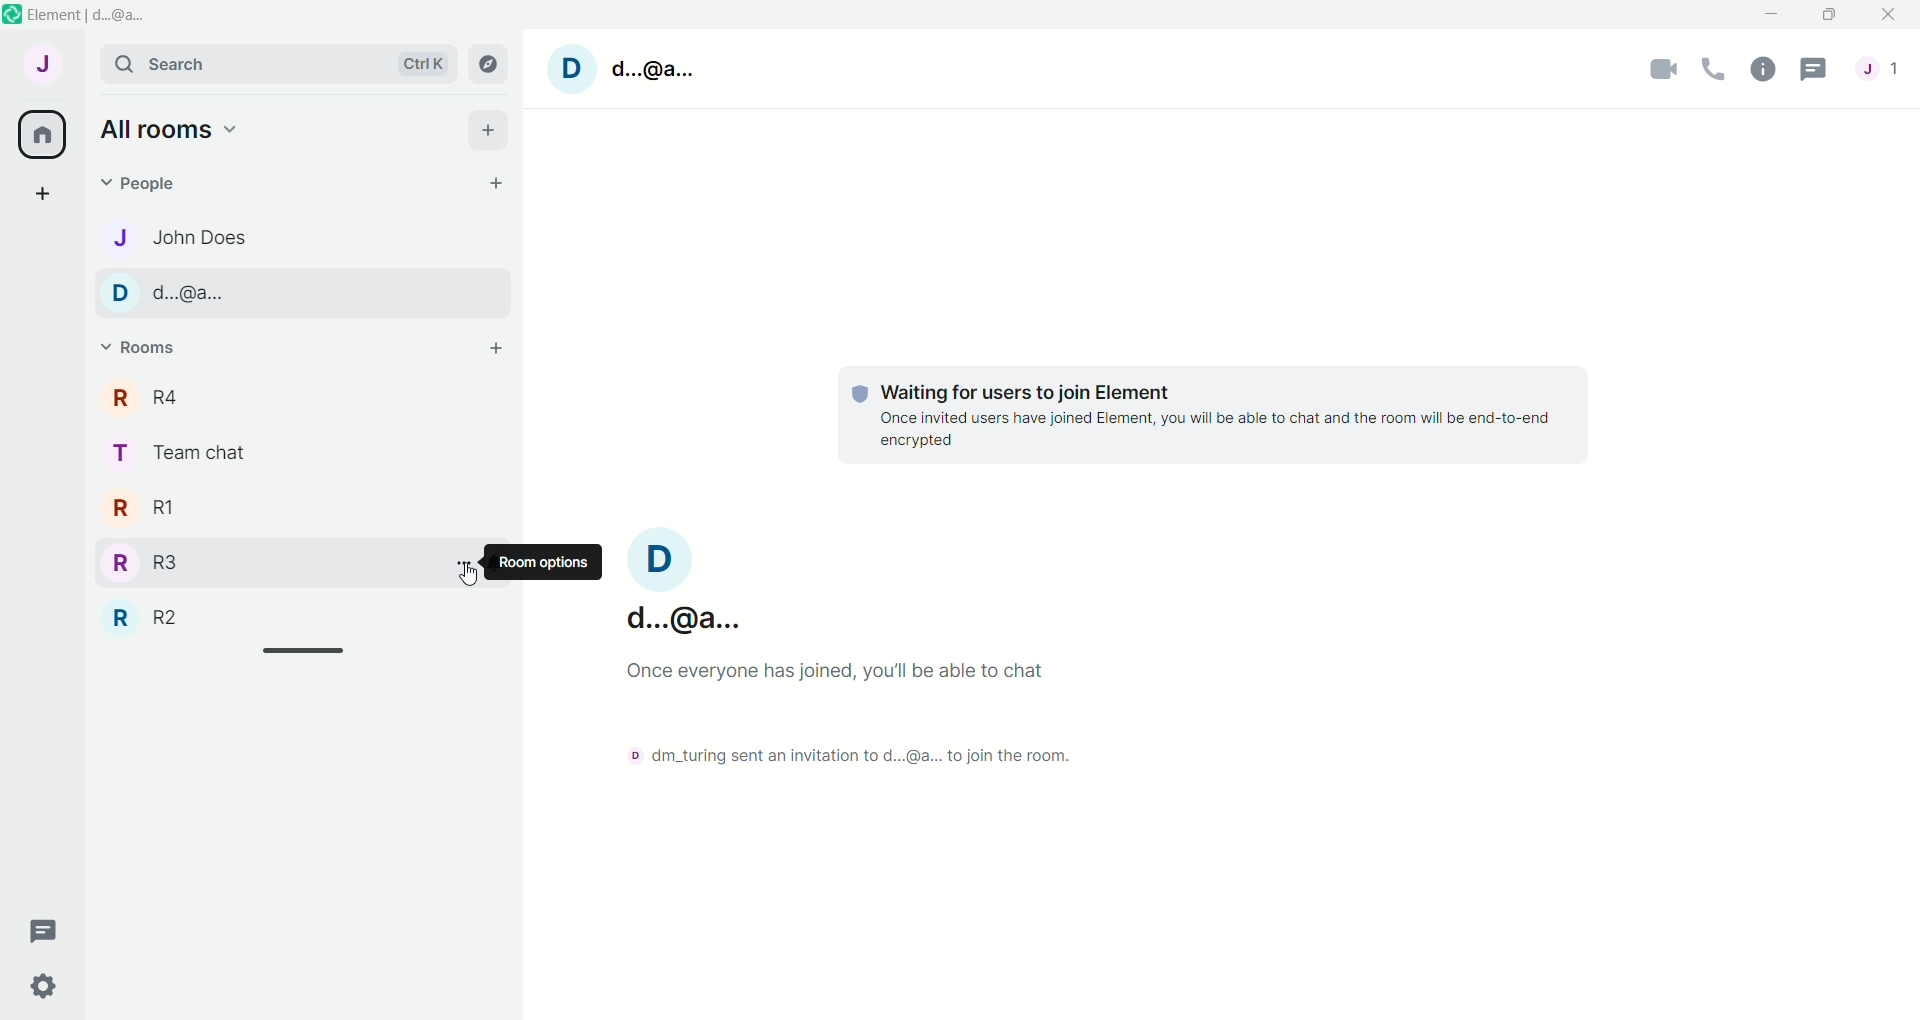  What do you see at coordinates (496, 185) in the screenshot?
I see `start chat` at bounding box center [496, 185].